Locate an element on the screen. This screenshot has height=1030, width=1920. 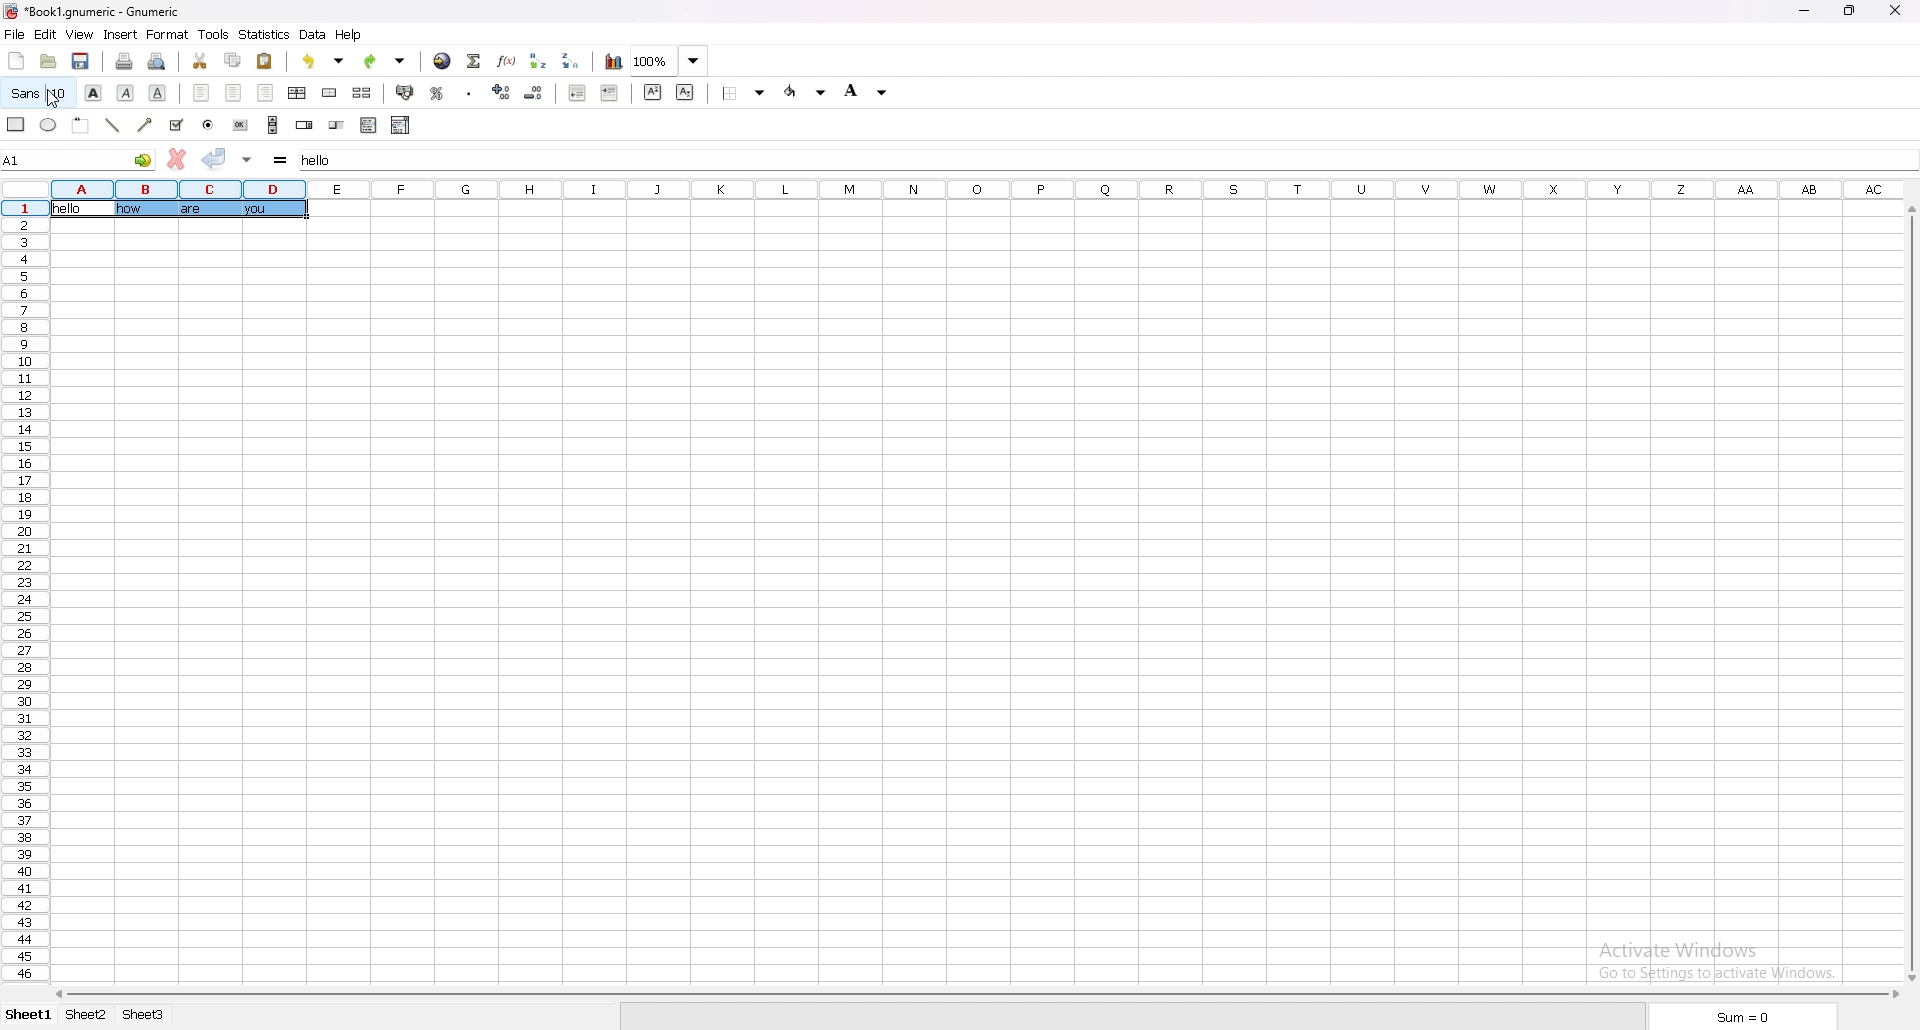
button is located at coordinates (241, 124).